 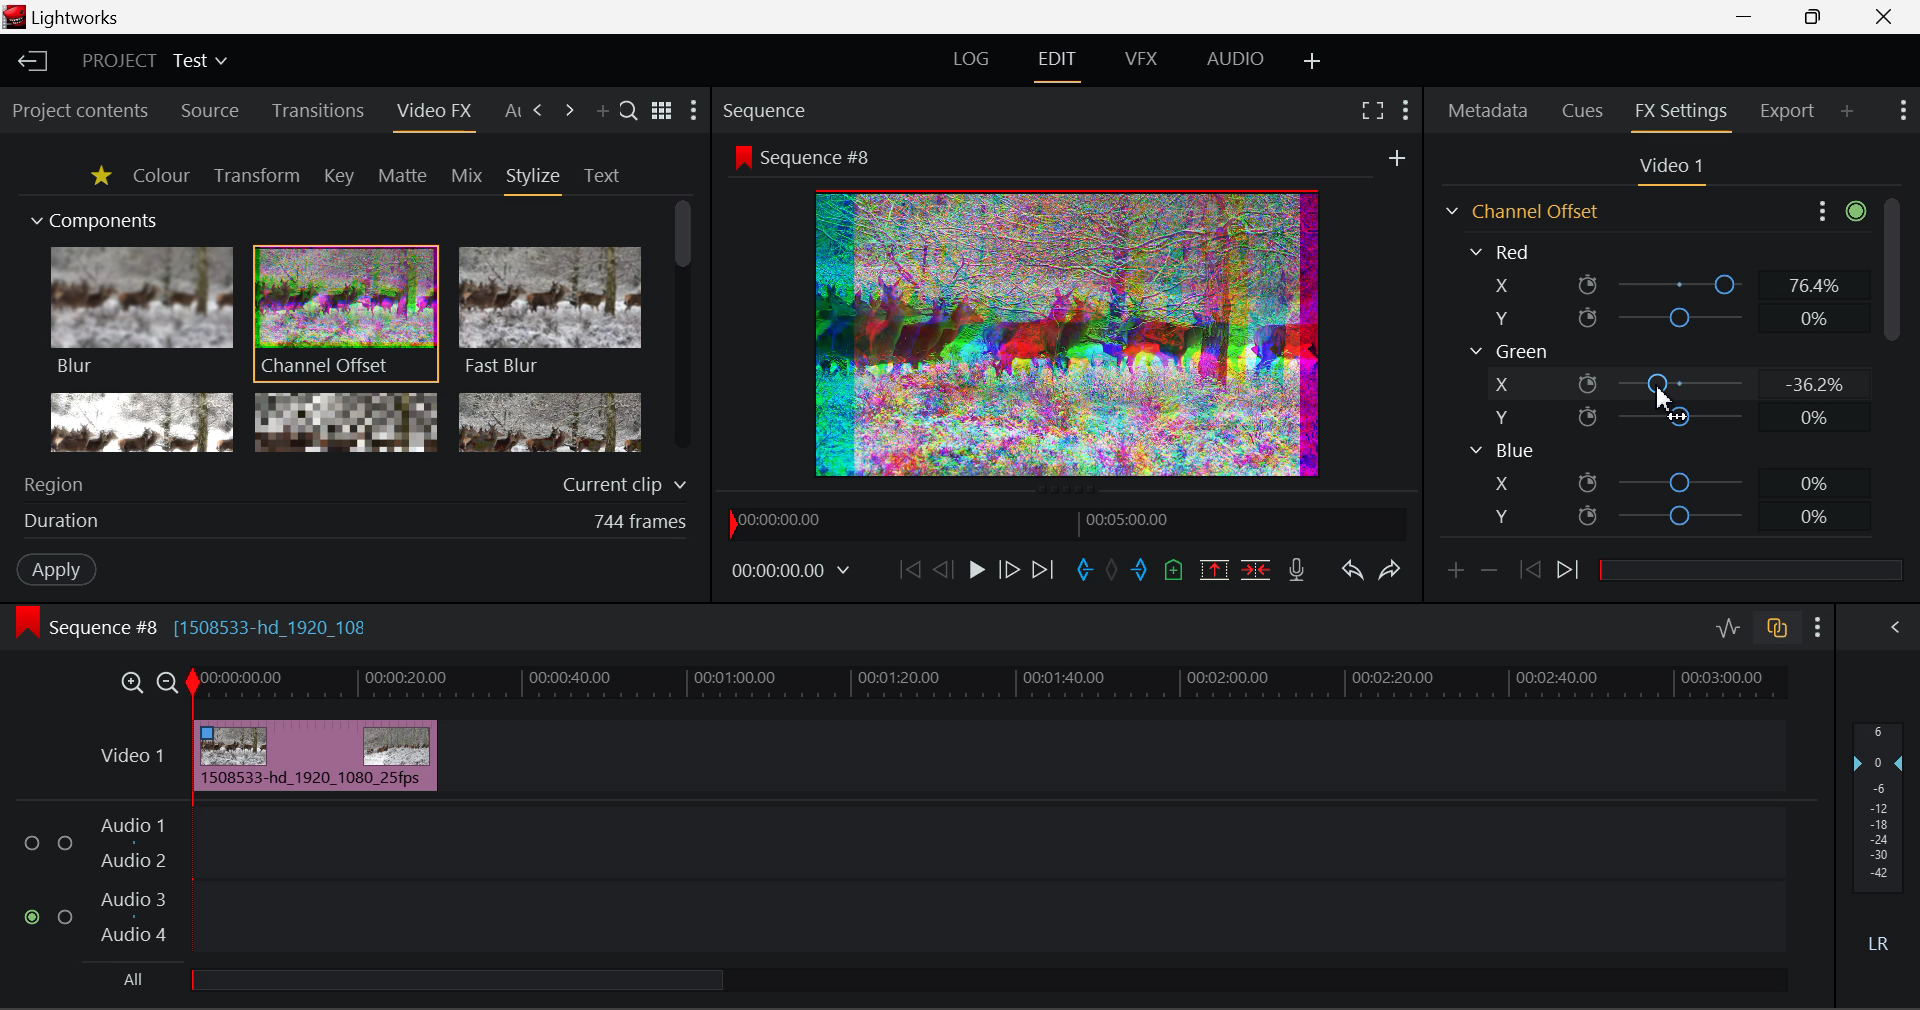 What do you see at coordinates (1082, 330) in the screenshot?
I see `Preview Altered` at bounding box center [1082, 330].